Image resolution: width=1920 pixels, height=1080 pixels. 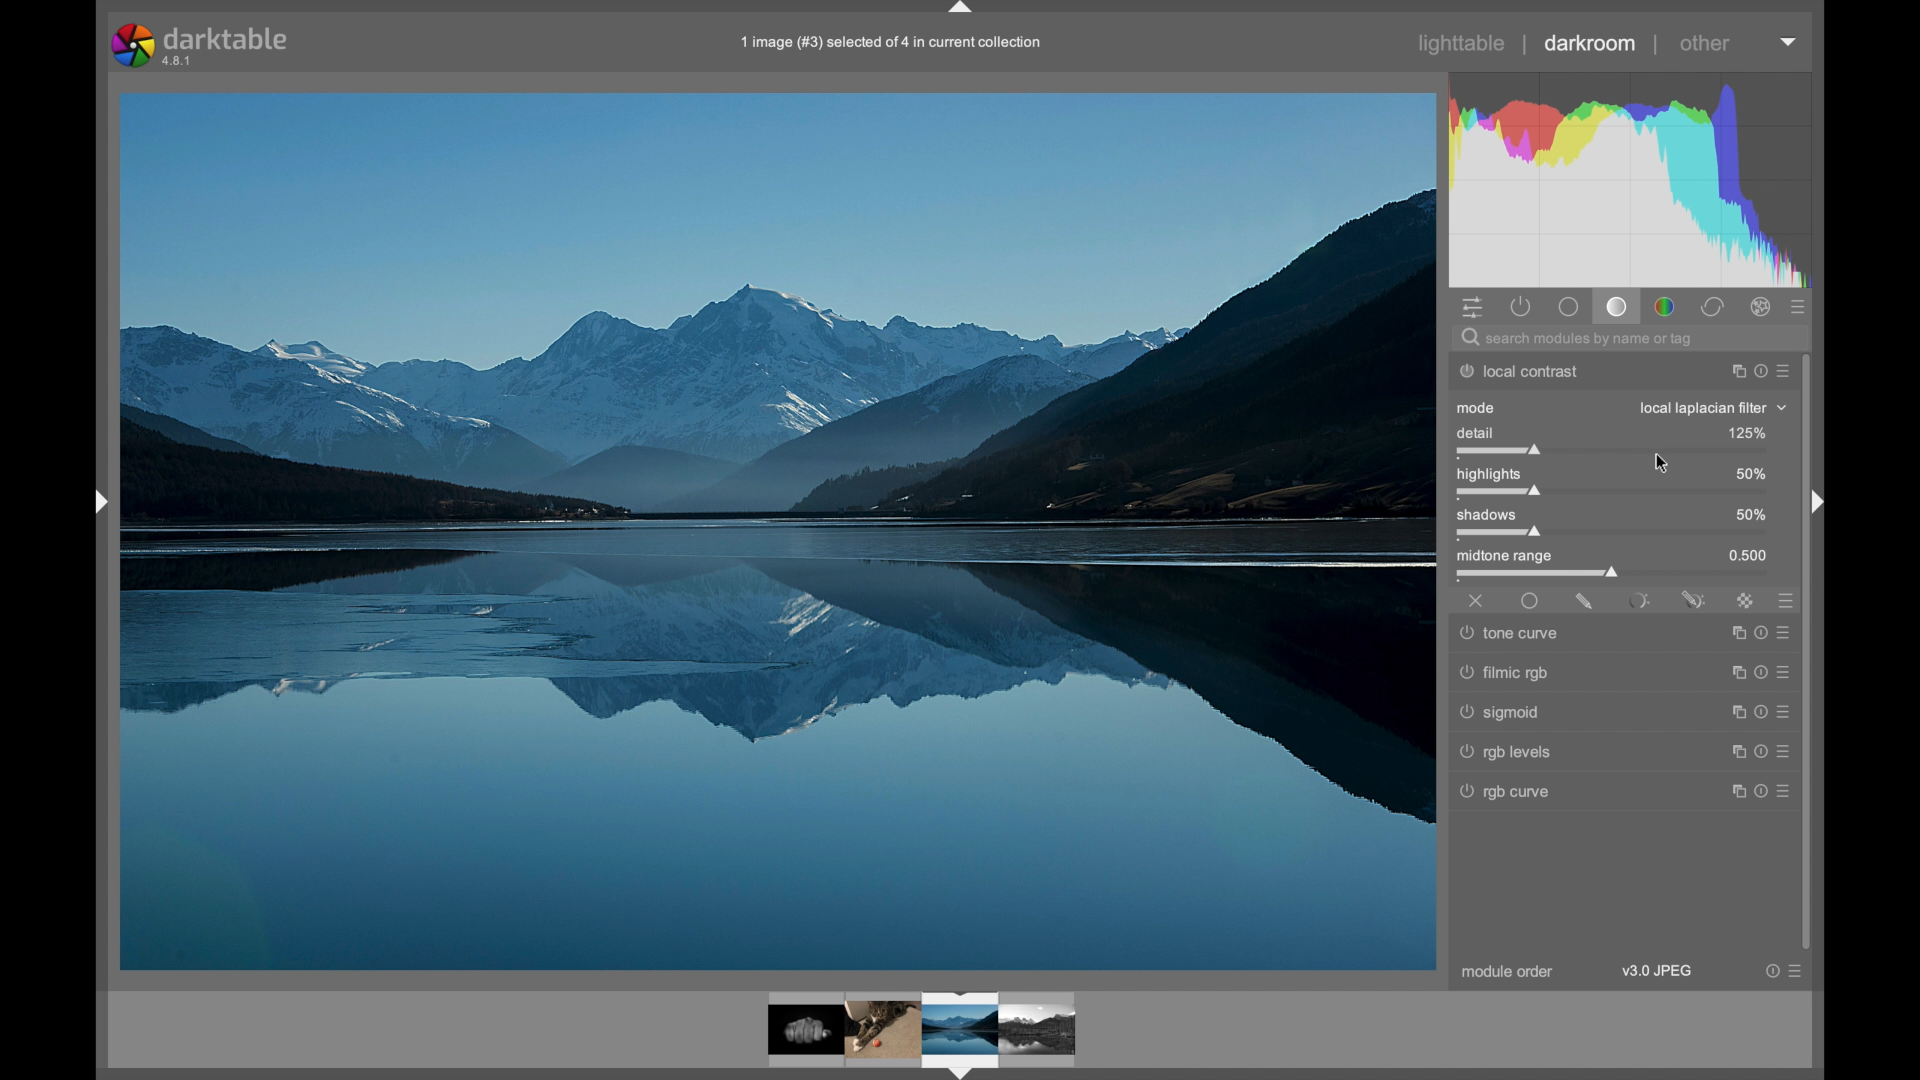 What do you see at coordinates (1786, 971) in the screenshot?
I see `more options` at bounding box center [1786, 971].